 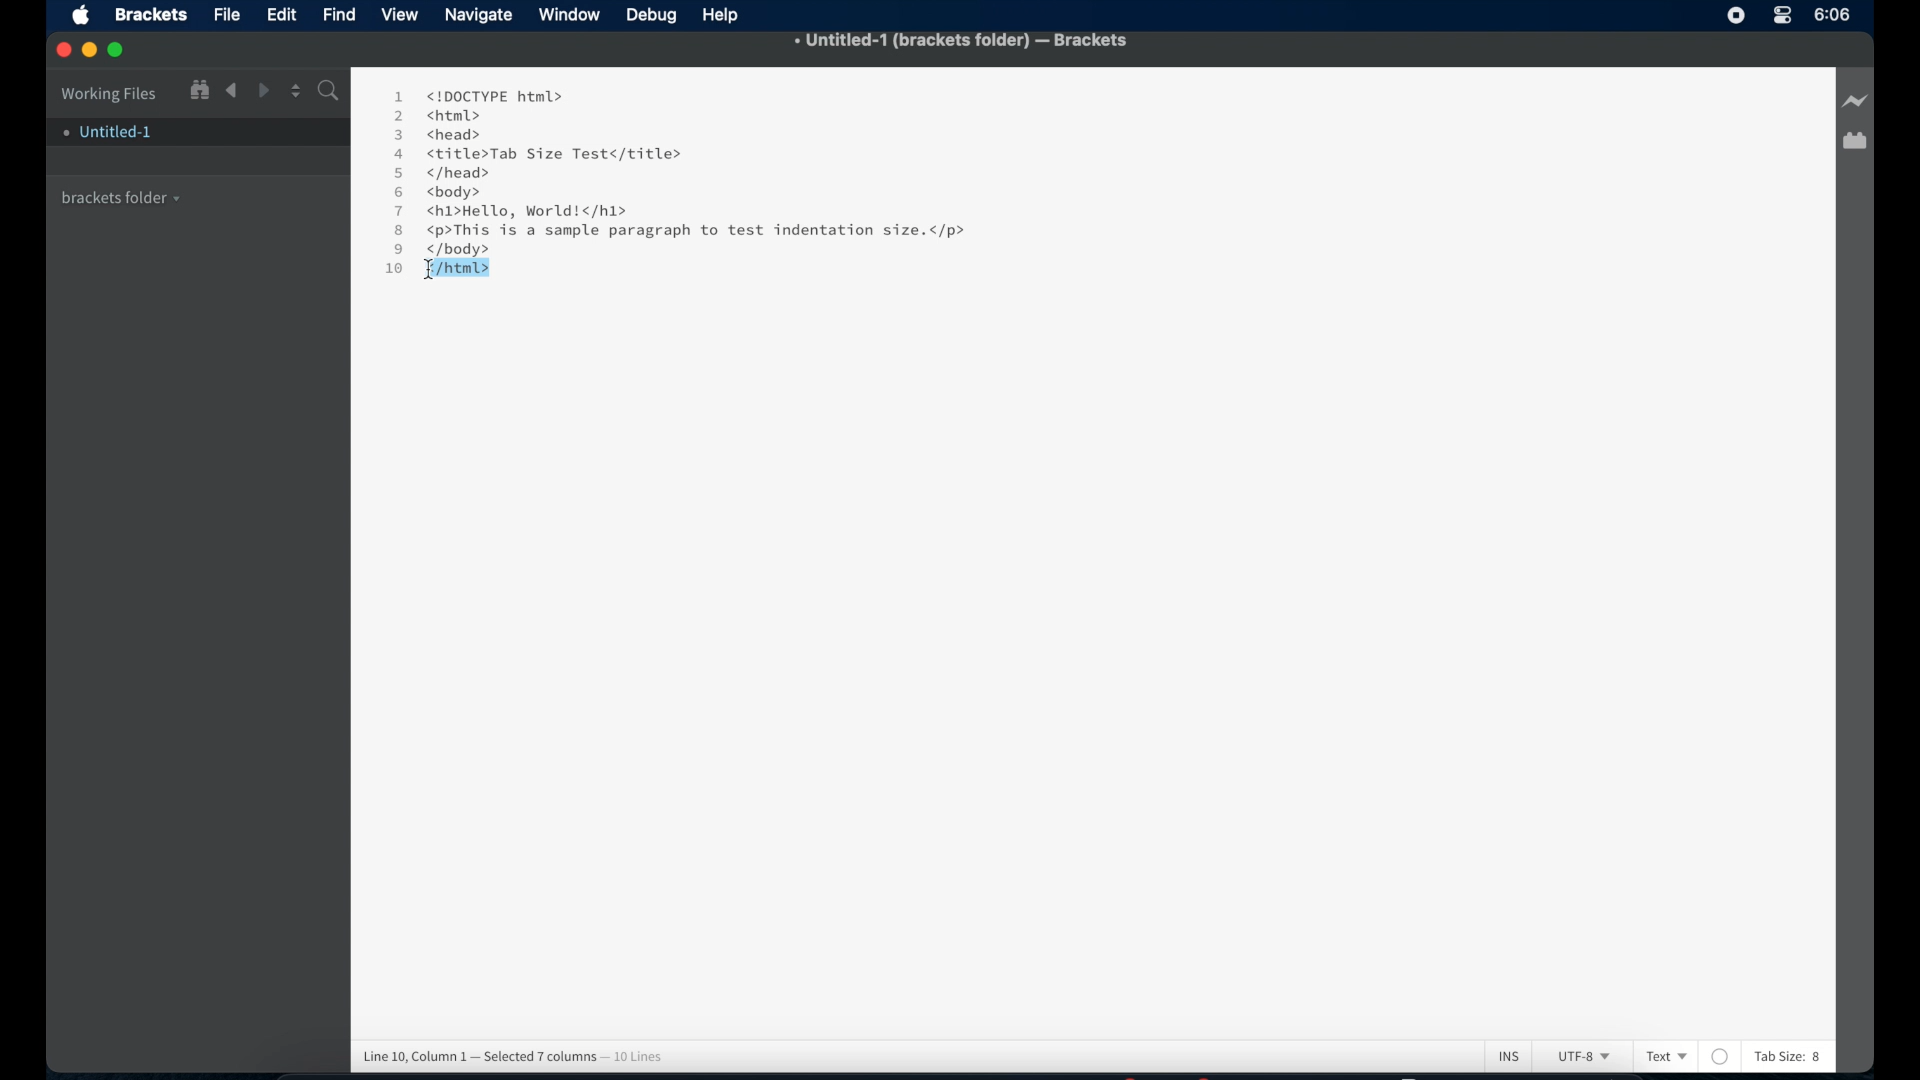 What do you see at coordinates (106, 132) in the screenshot?
I see `. Untitled-1` at bounding box center [106, 132].